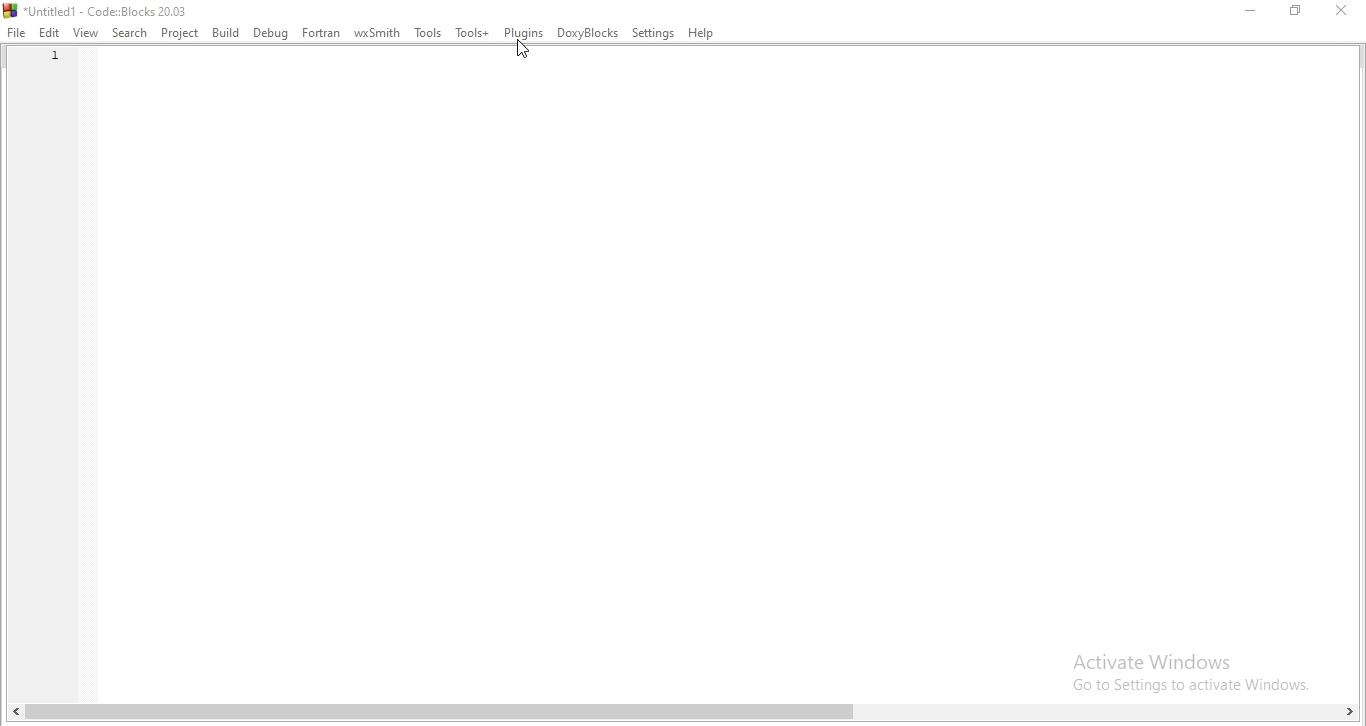 This screenshot has height=726, width=1366. Describe the element at coordinates (687, 715) in the screenshot. I see `scroll bar` at that location.